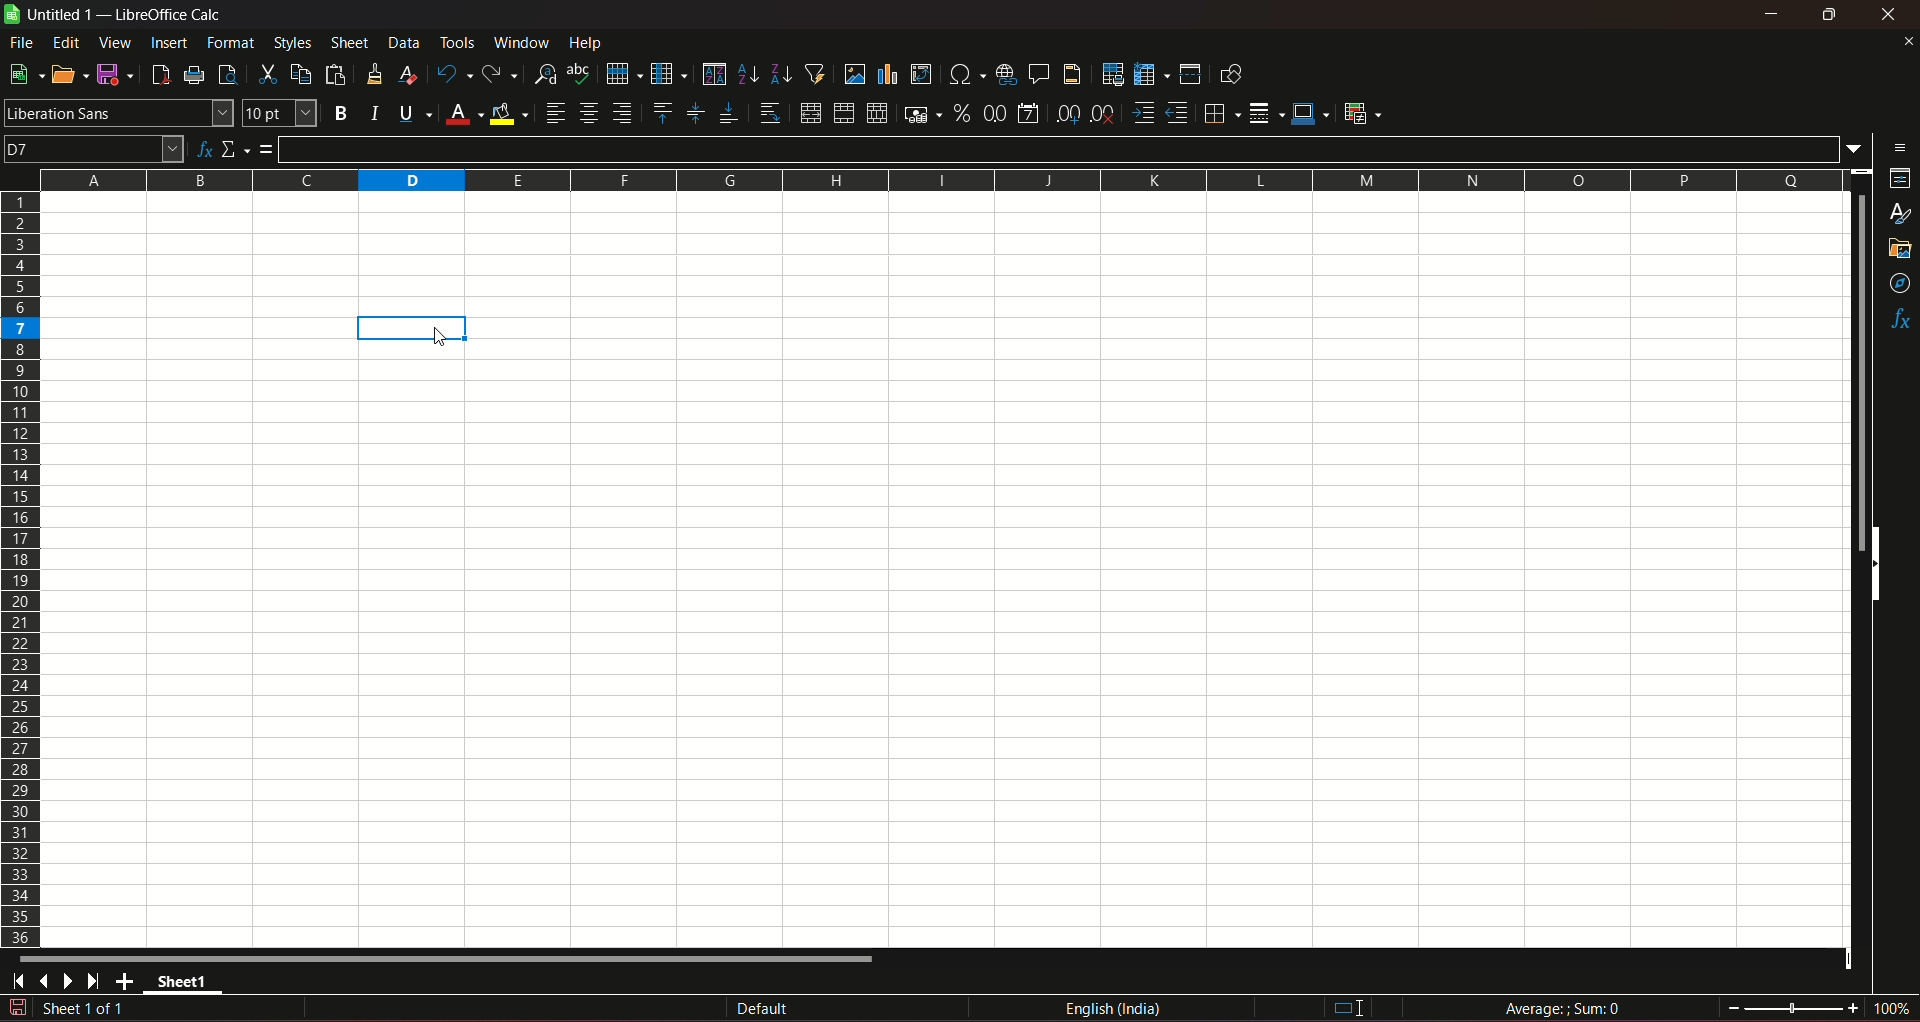  I want to click on decrease indent, so click(1177, 113).